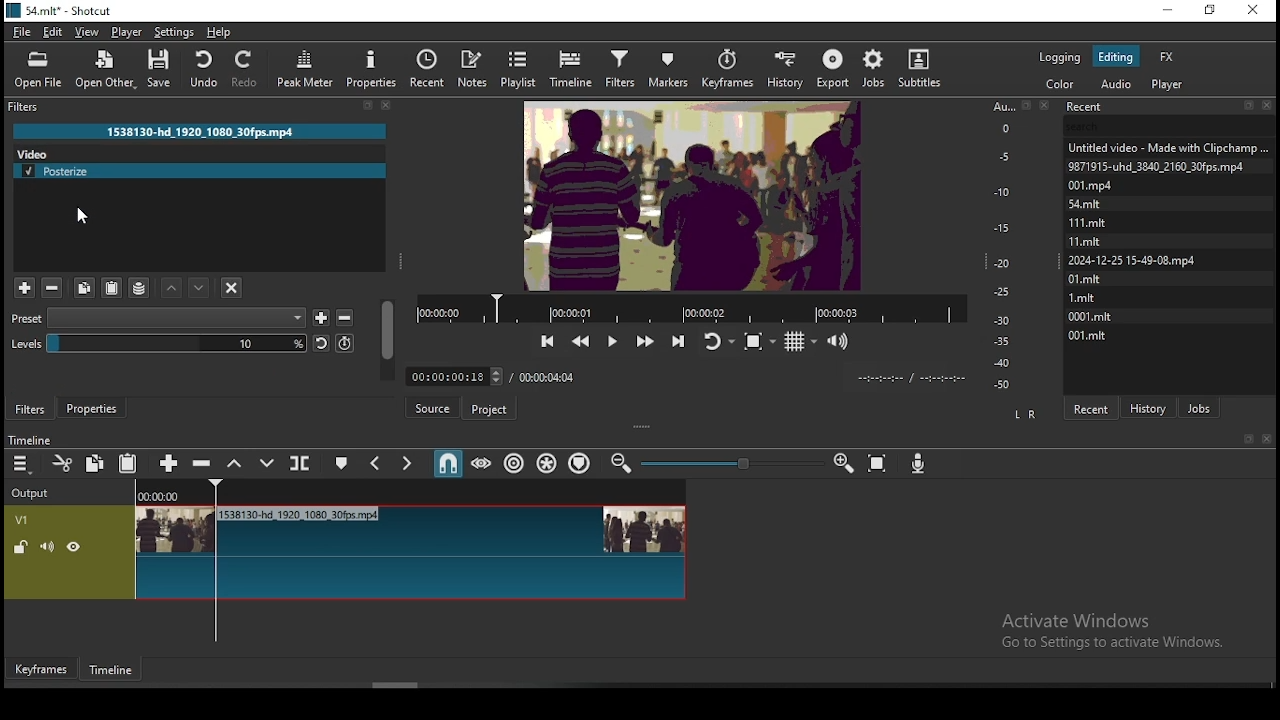 The width and height of the screenshot is (1280, 720). What do you see at coordinates (669, 69) in the screenshot?
I see `markers` at bounding box center [669, 69].